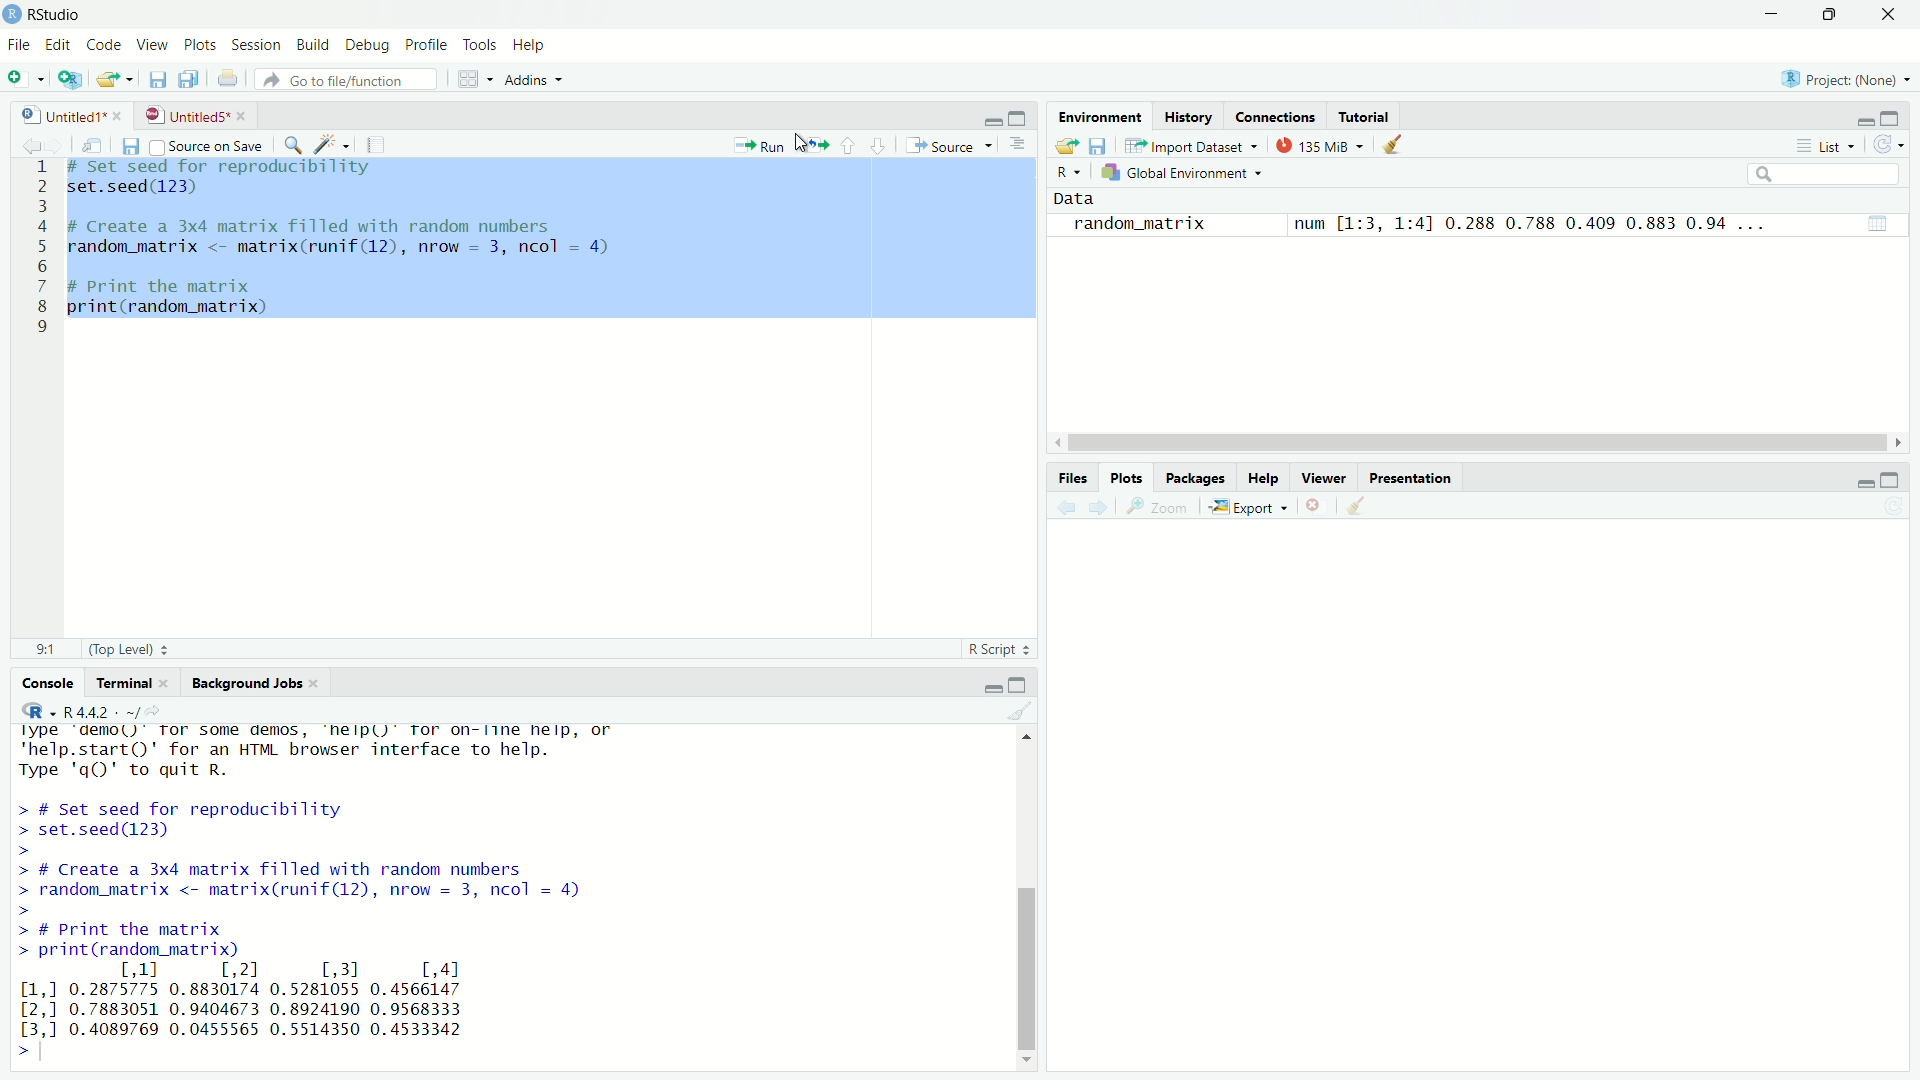 This screenshot has width=1920, height=1080. What do you see at coordinates (1415, 480) in the screenshot?
I see `Presentation` at bounding box center [1415, 480].